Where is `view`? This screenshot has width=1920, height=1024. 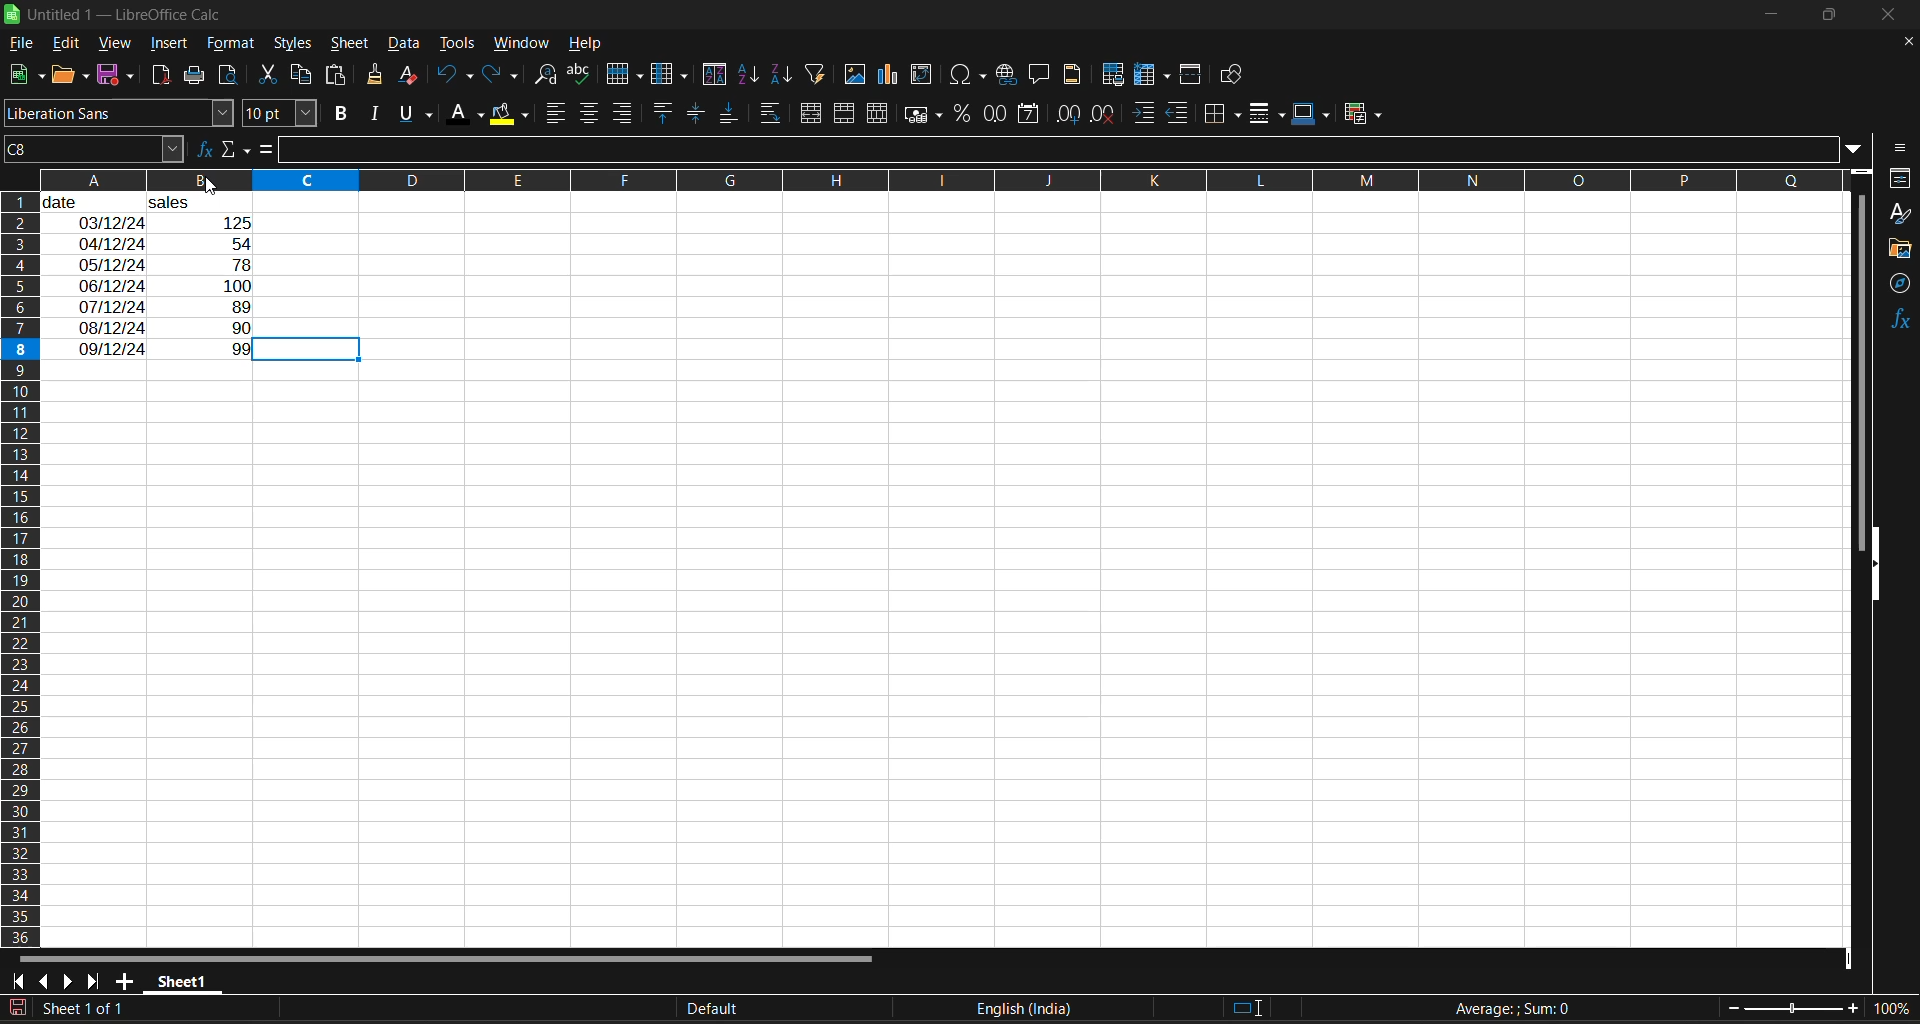 view is located at coordinates (117, 40).